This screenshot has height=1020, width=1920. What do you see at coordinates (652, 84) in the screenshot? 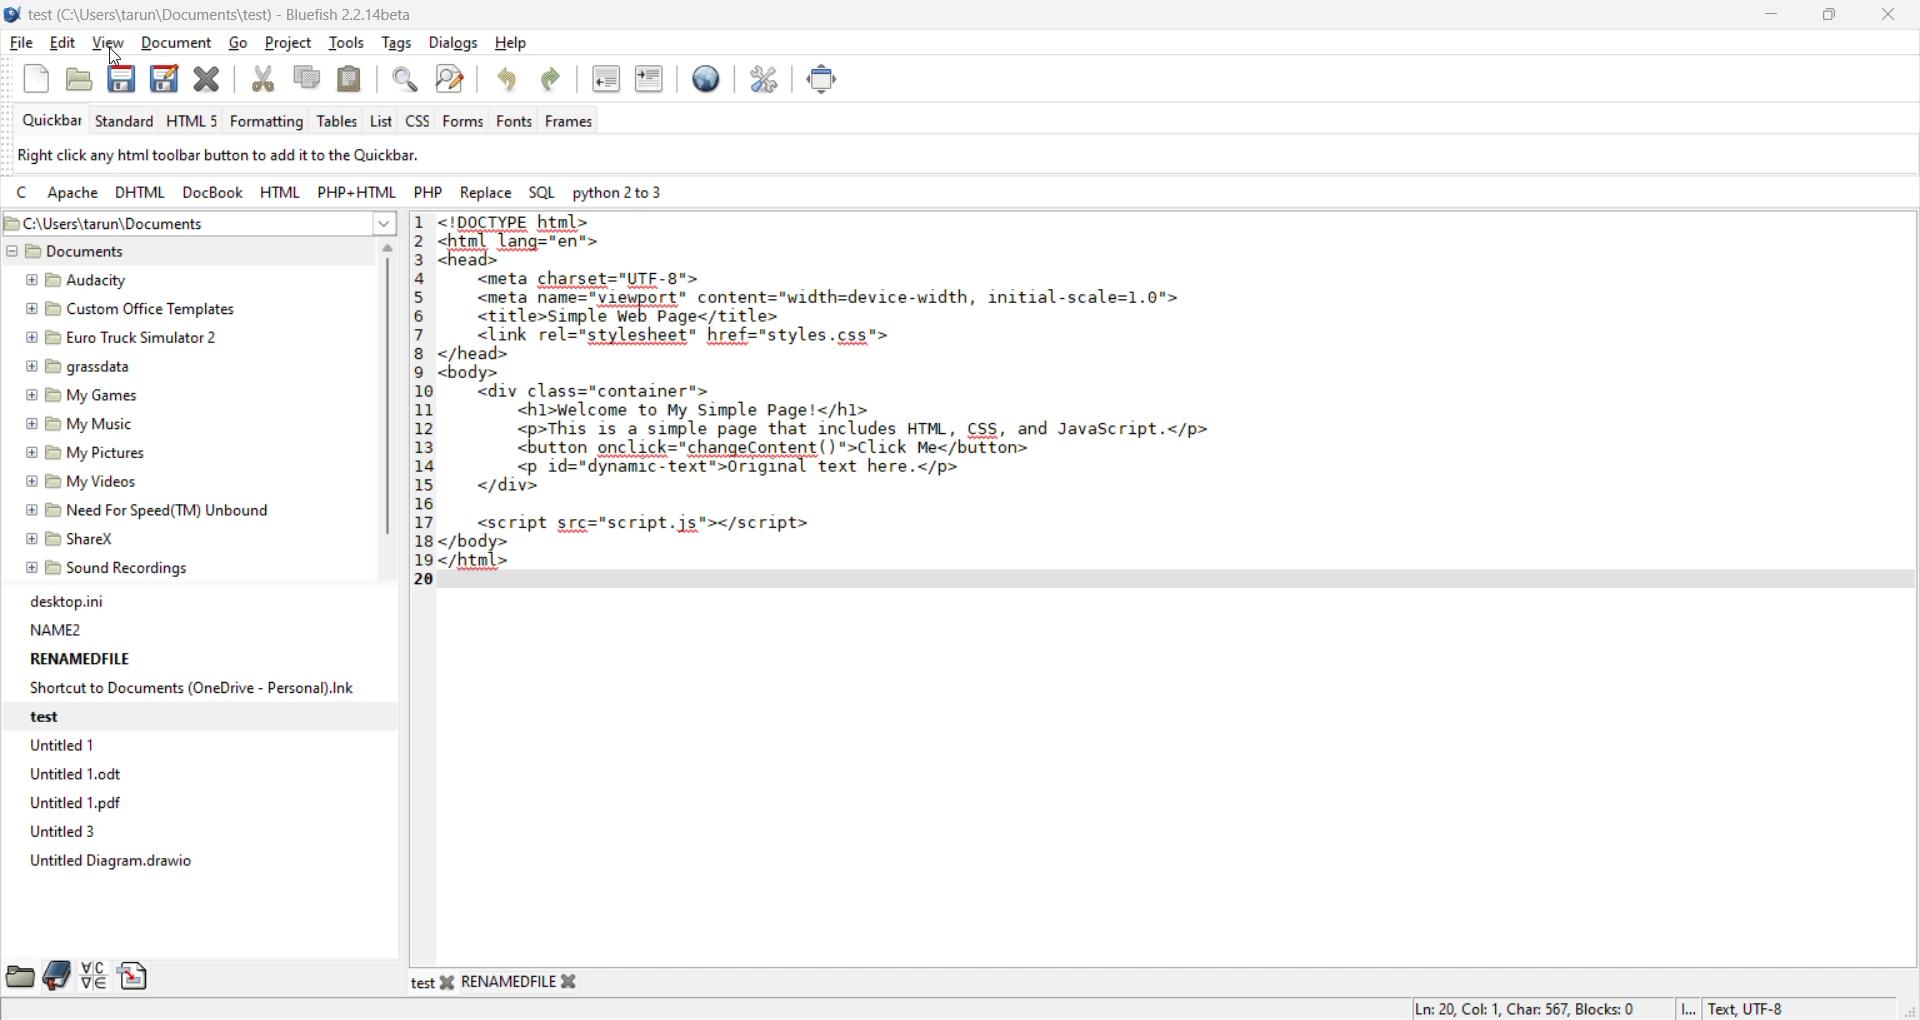
I see `indent` at bounding box center [652, 84].